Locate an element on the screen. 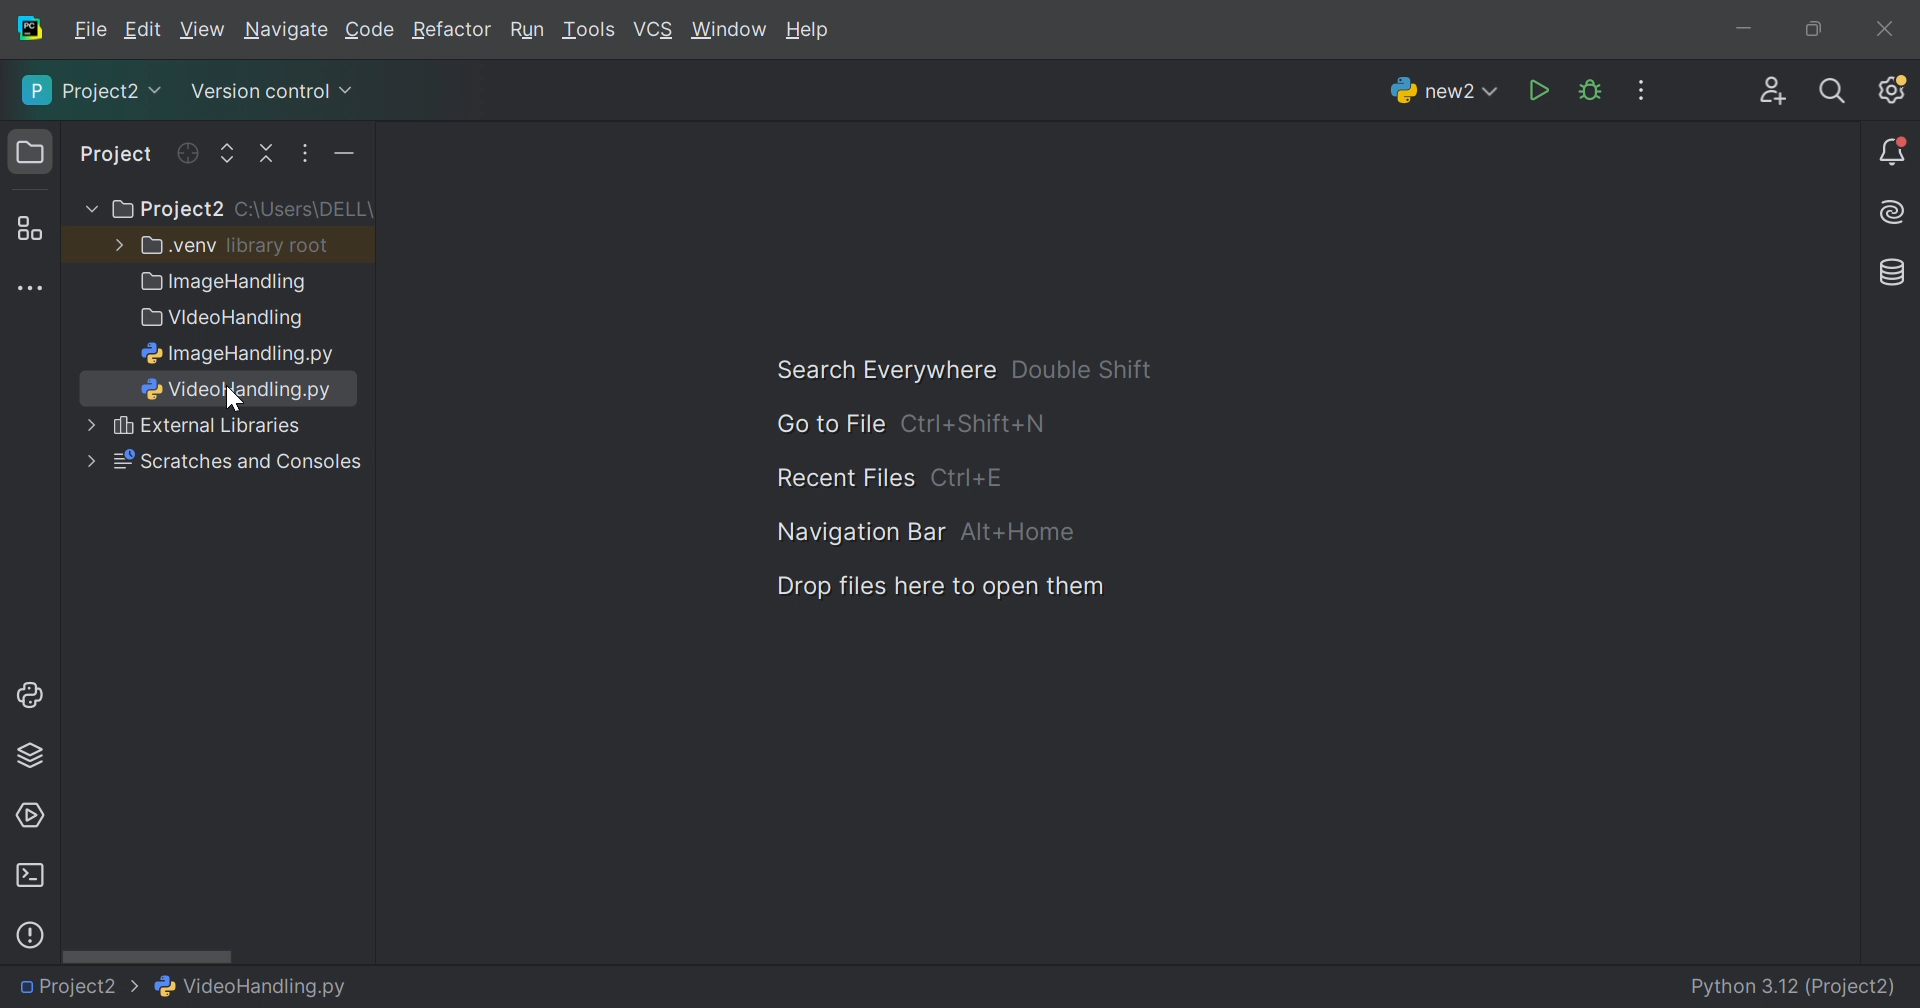  Database is located at coordinates (1894, 274).